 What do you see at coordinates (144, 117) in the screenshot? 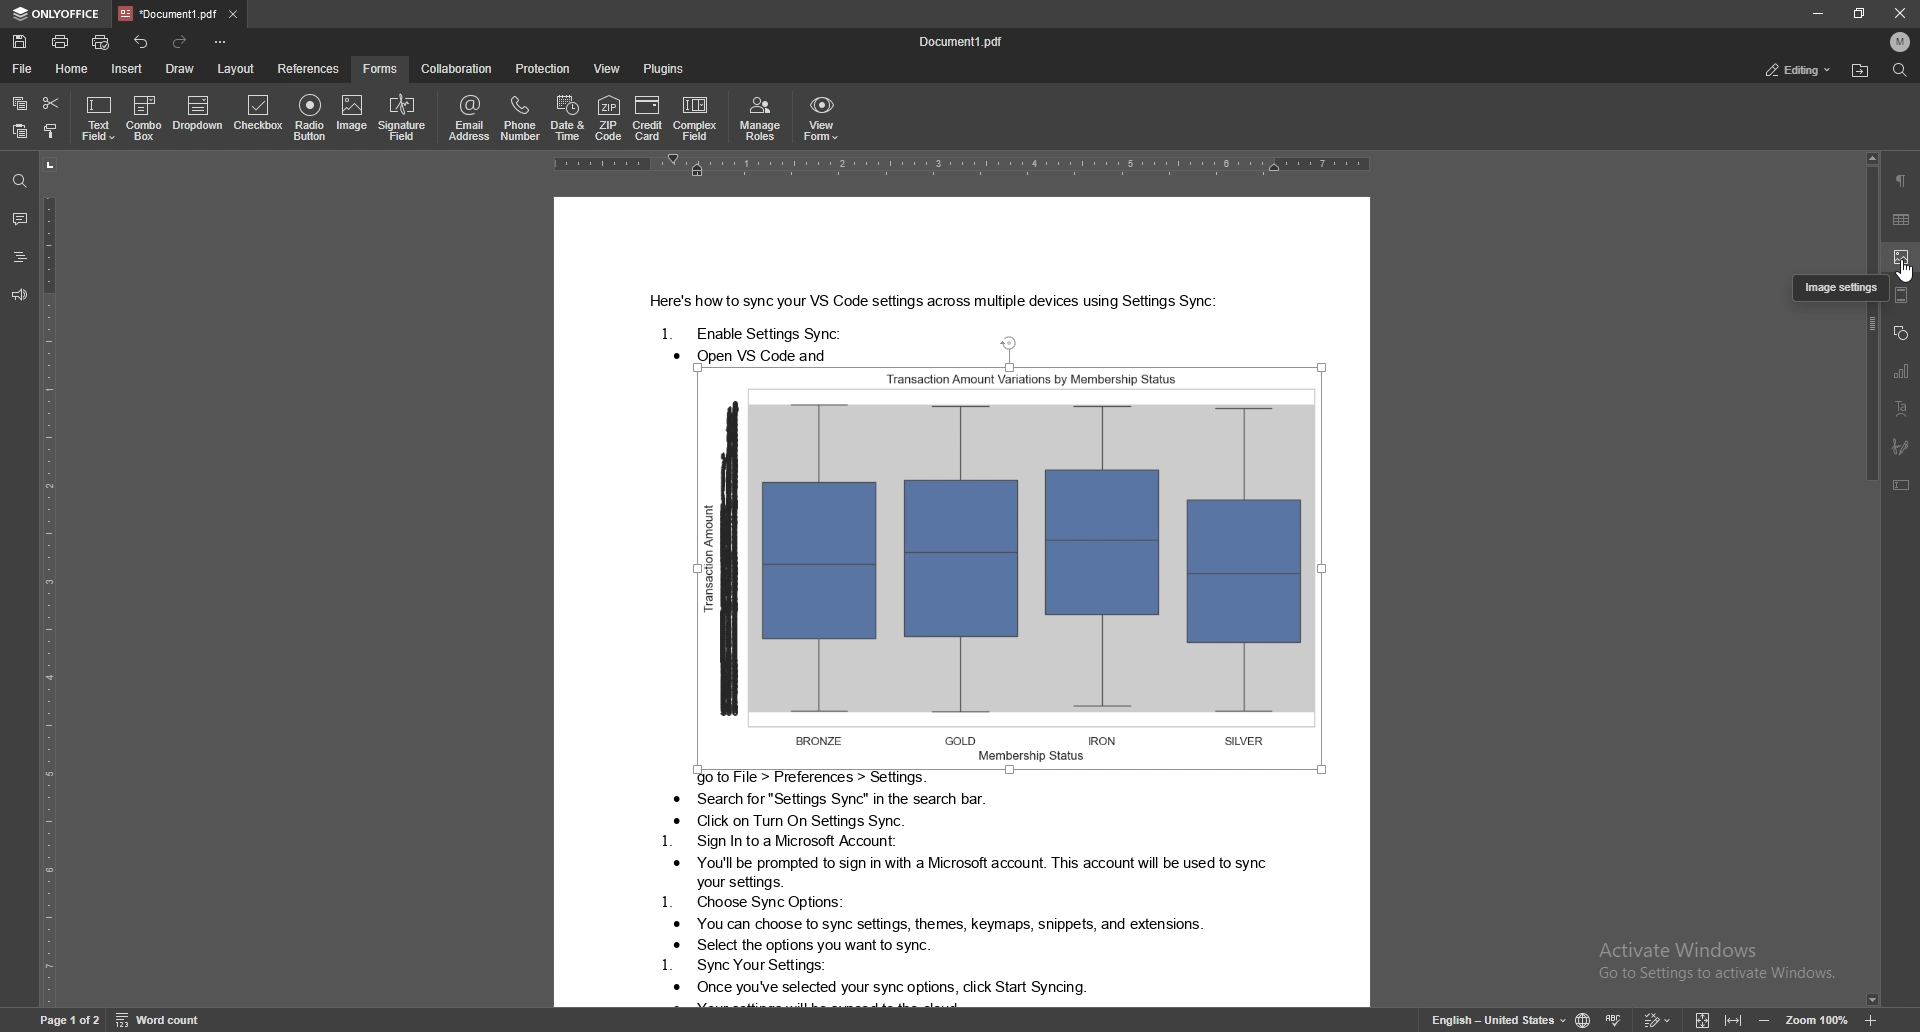
I see `combo box` at bounding box center [144, 117].